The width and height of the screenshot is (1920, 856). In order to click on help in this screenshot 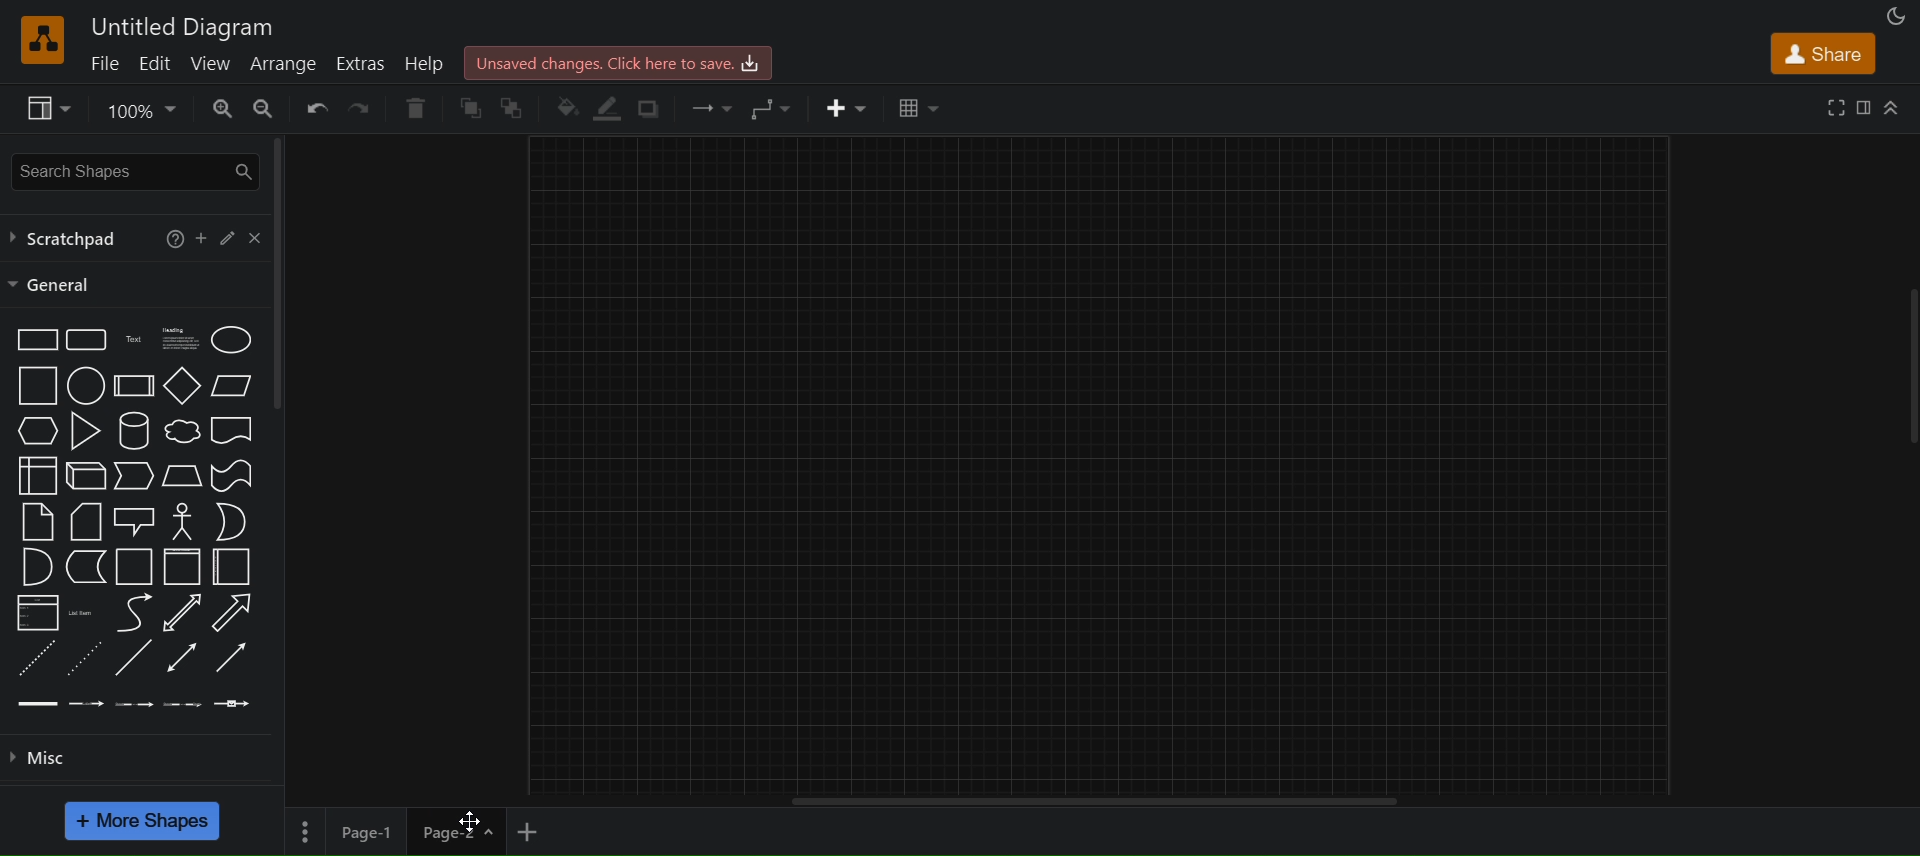, I will do `click(427, 62)`.